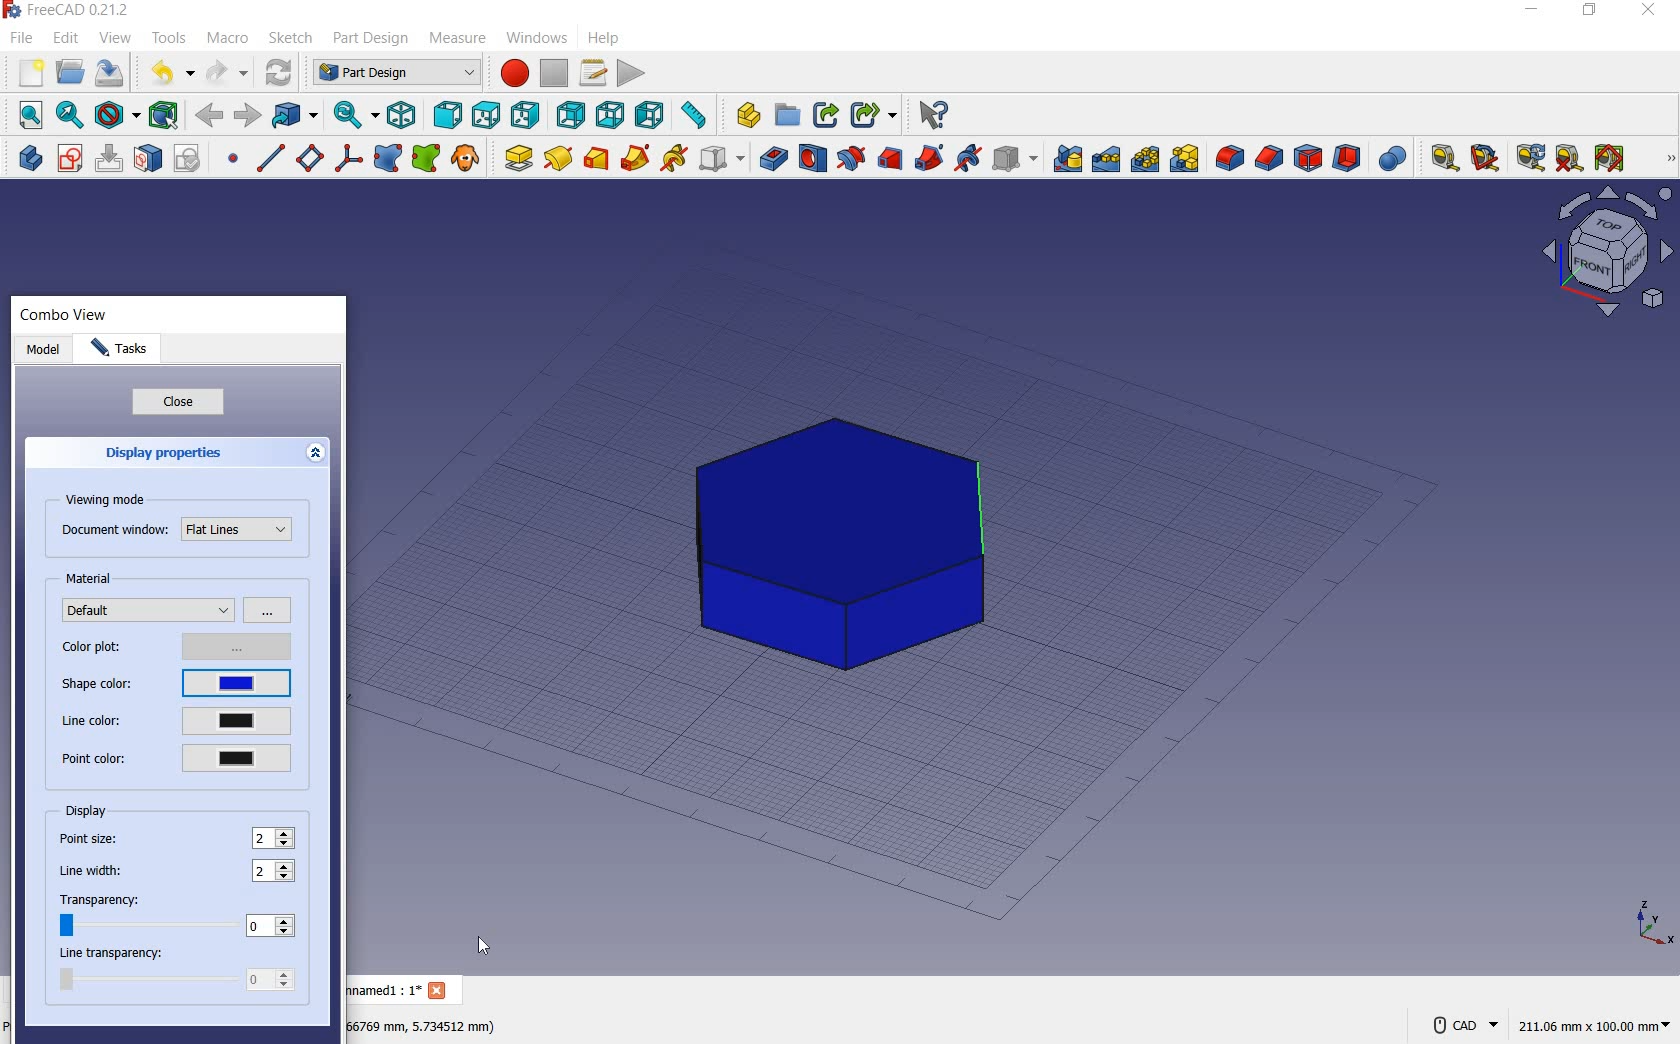  I want to click on display, so click(82, 811).